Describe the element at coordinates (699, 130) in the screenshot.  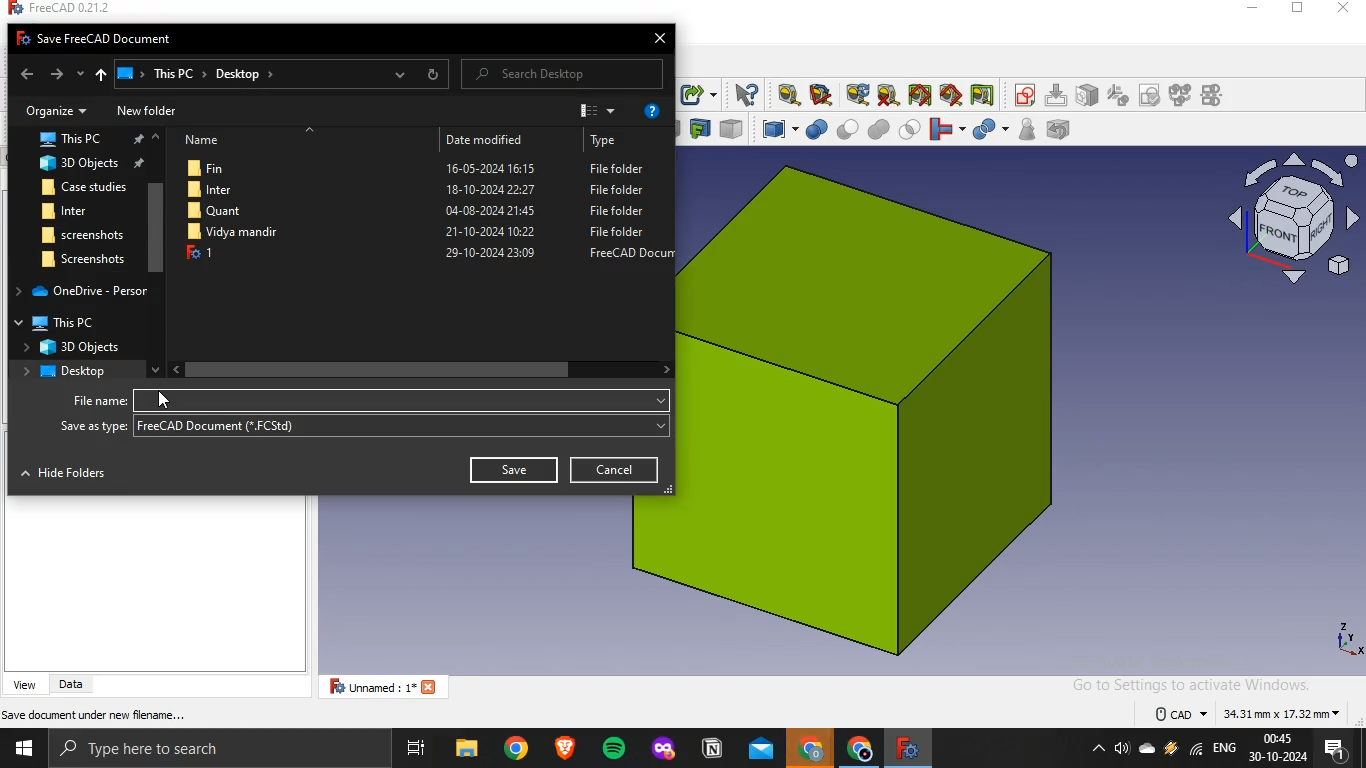
I see `create projection on surface` at that location.